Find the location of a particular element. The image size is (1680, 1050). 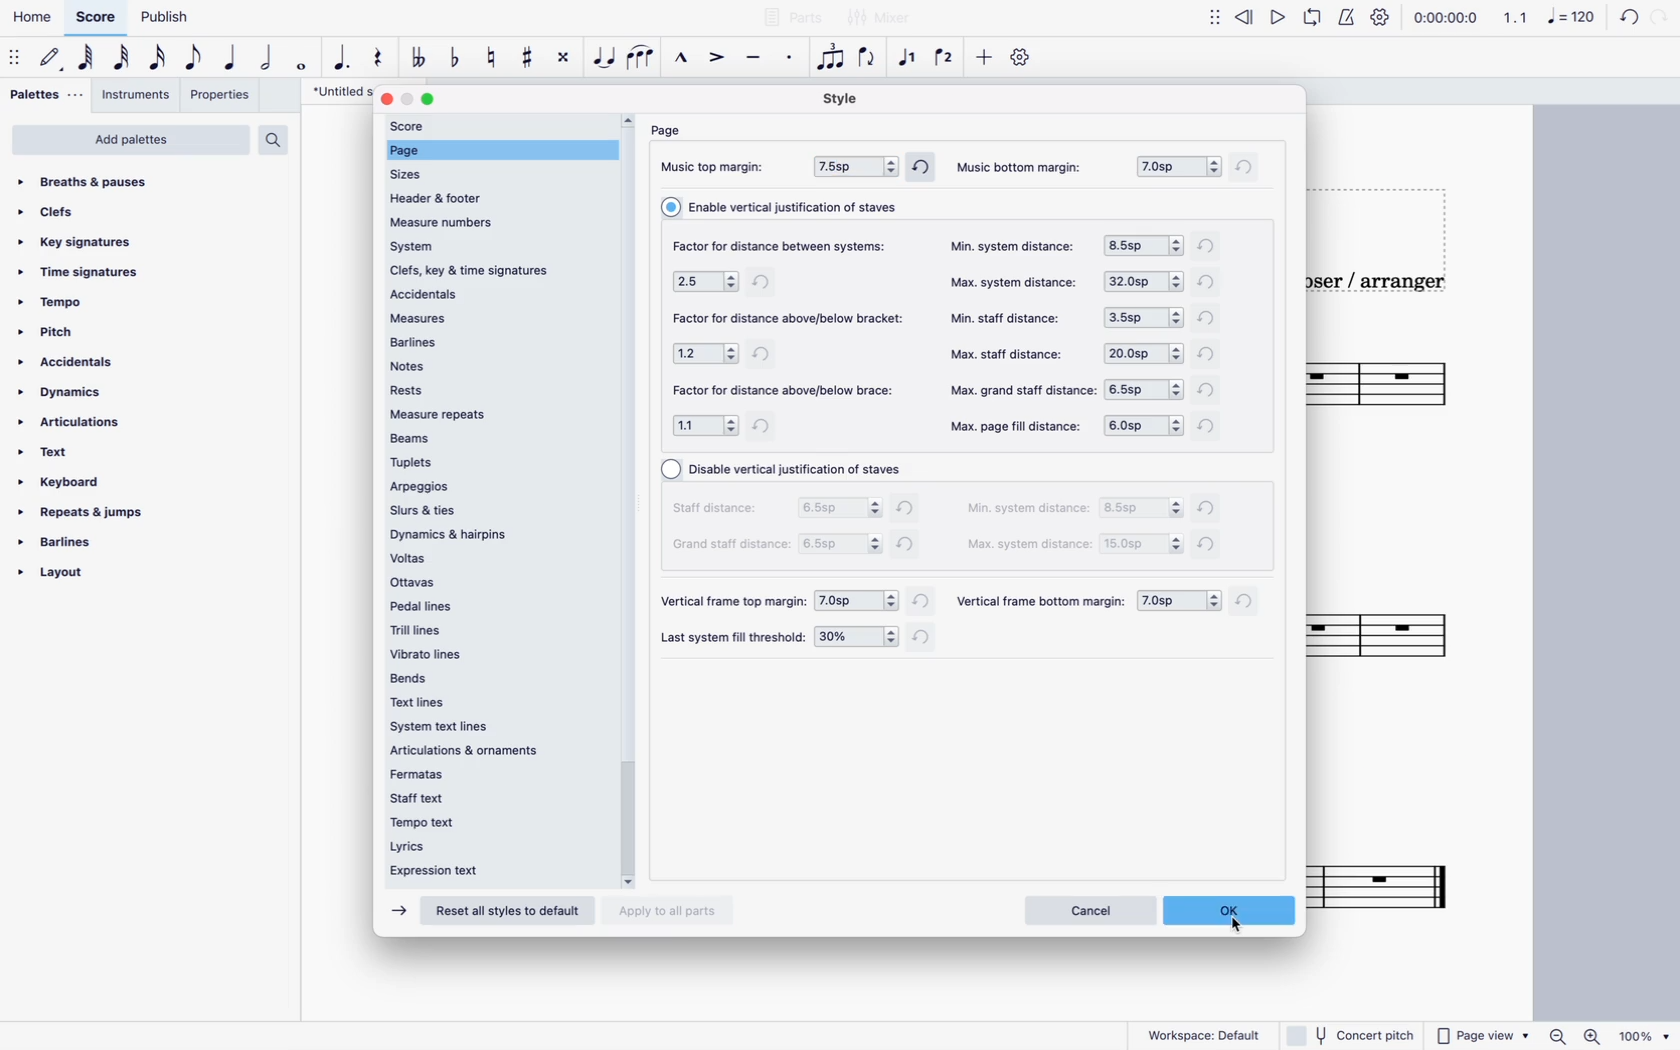

flip direction is located at coordinates (869, 63).